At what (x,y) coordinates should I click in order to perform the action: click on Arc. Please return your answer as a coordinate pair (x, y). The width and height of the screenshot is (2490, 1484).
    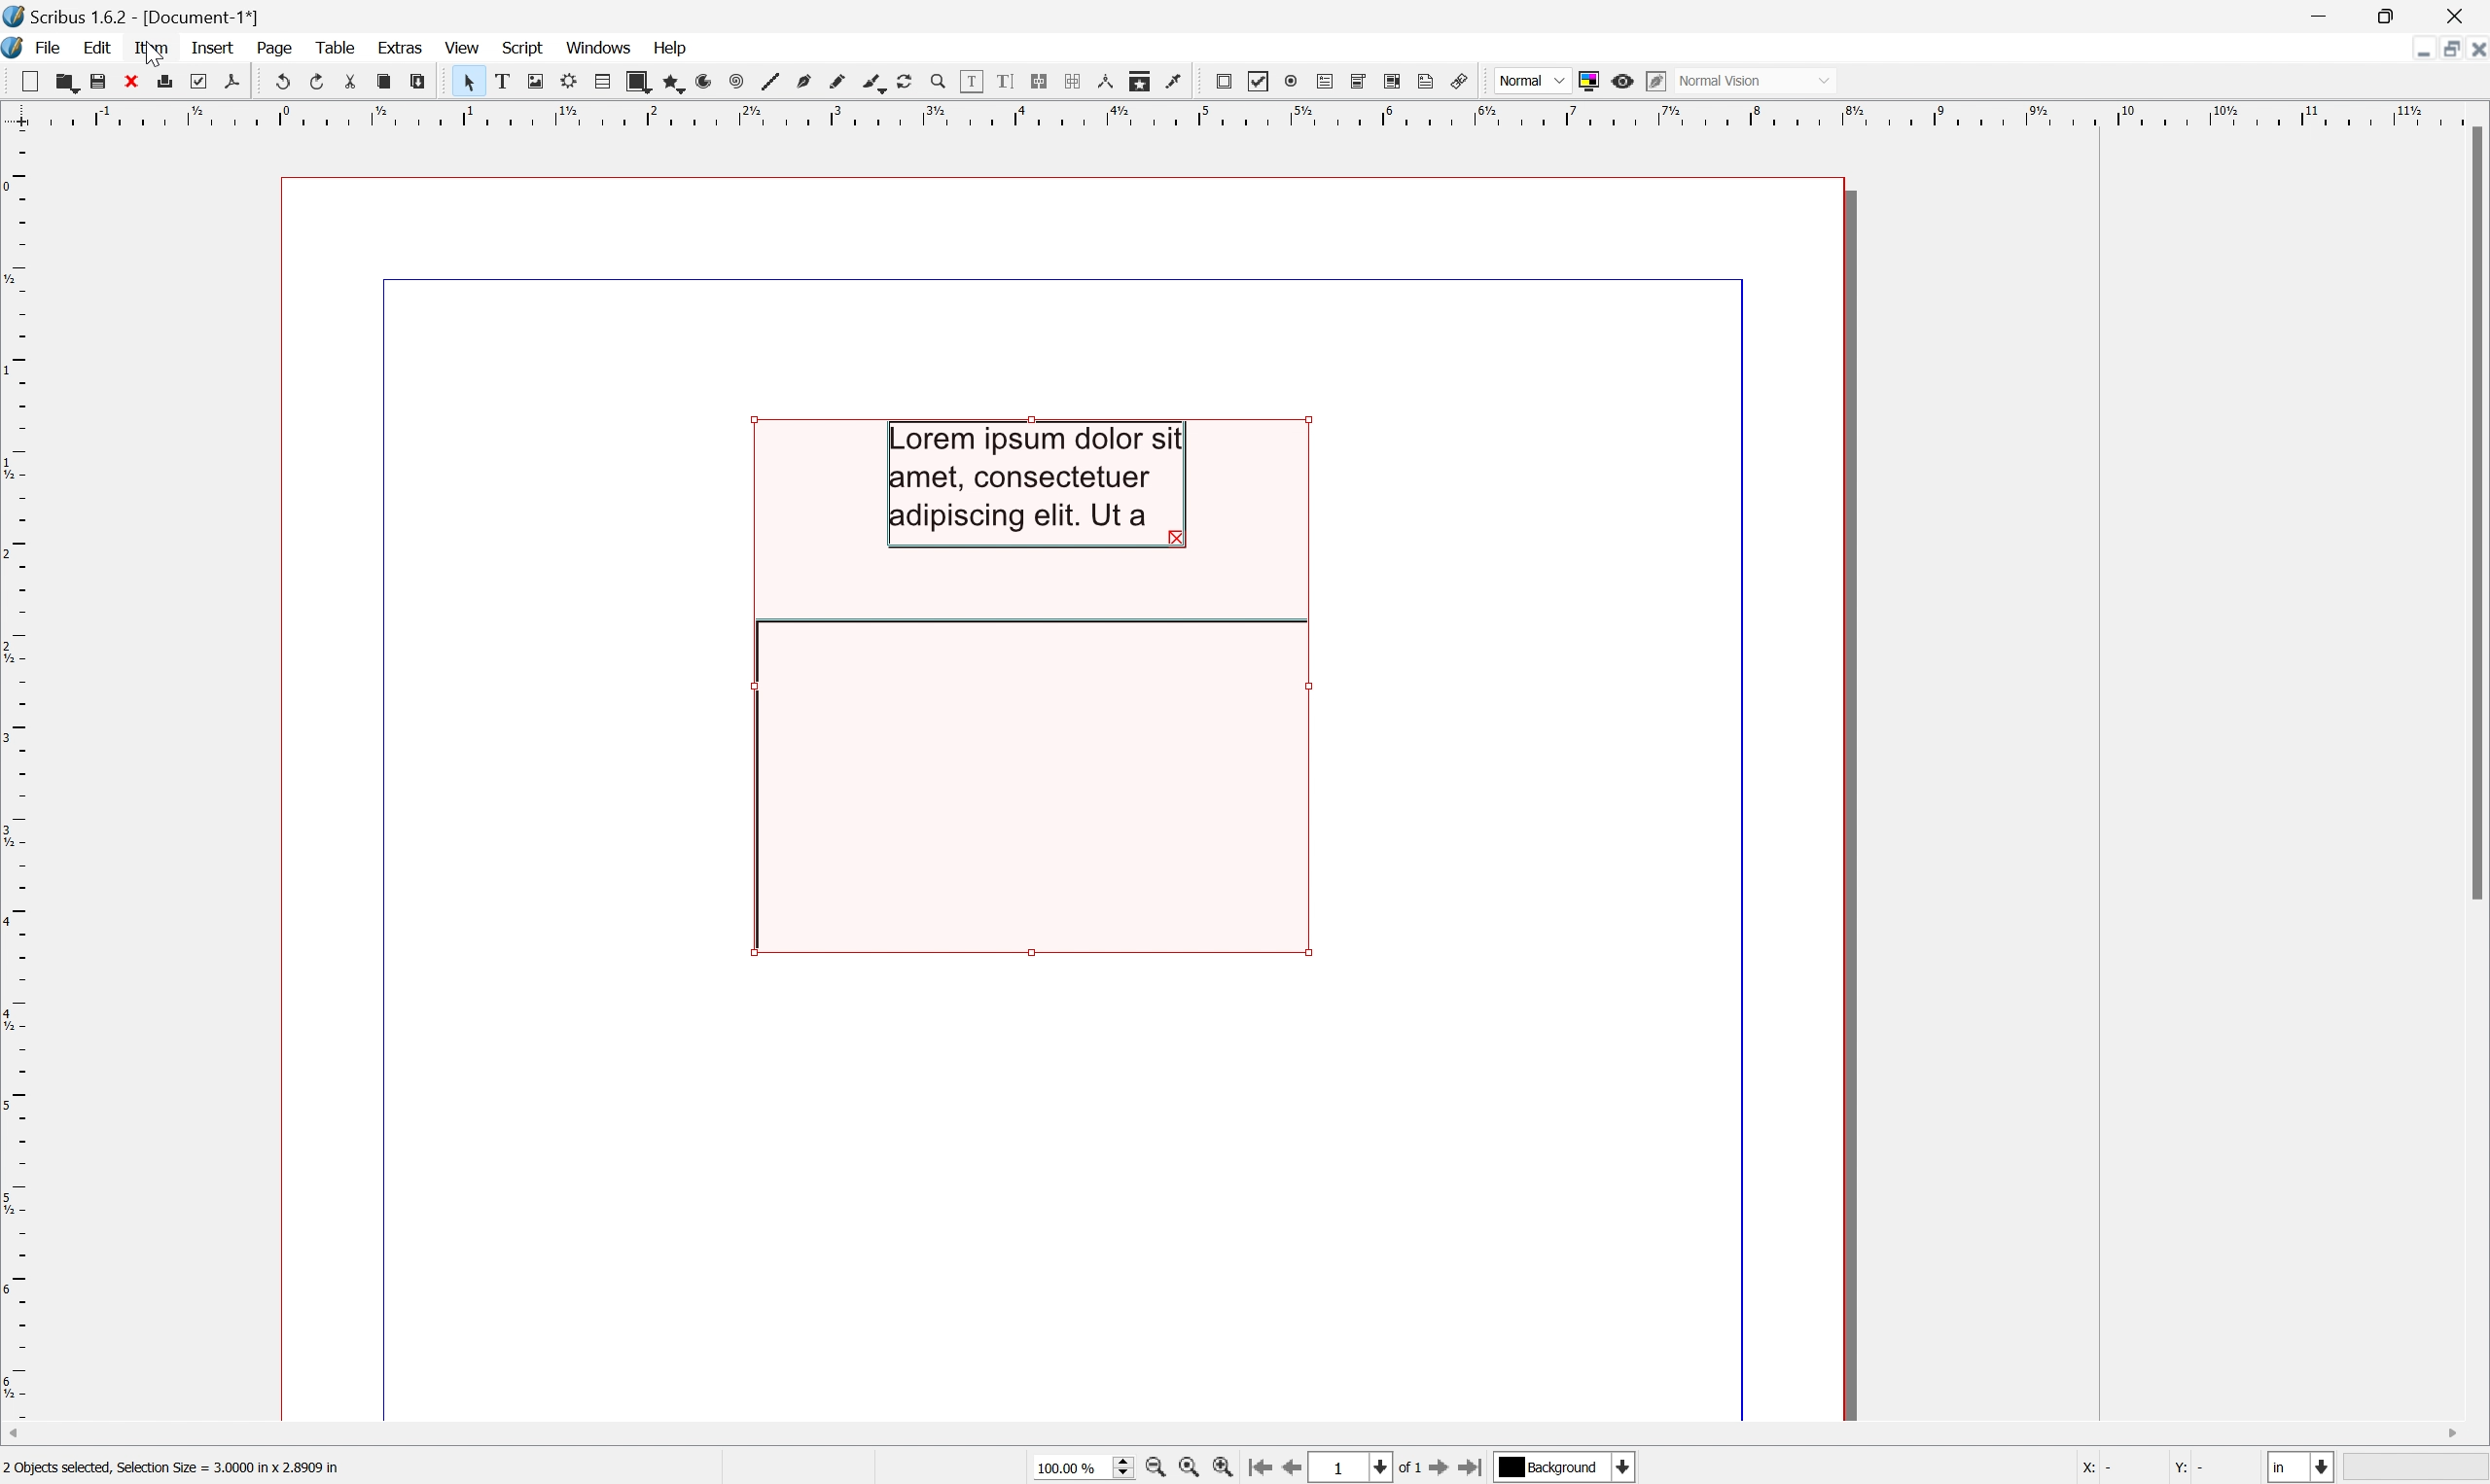
    Looking at the image, I should click on (705, 82).